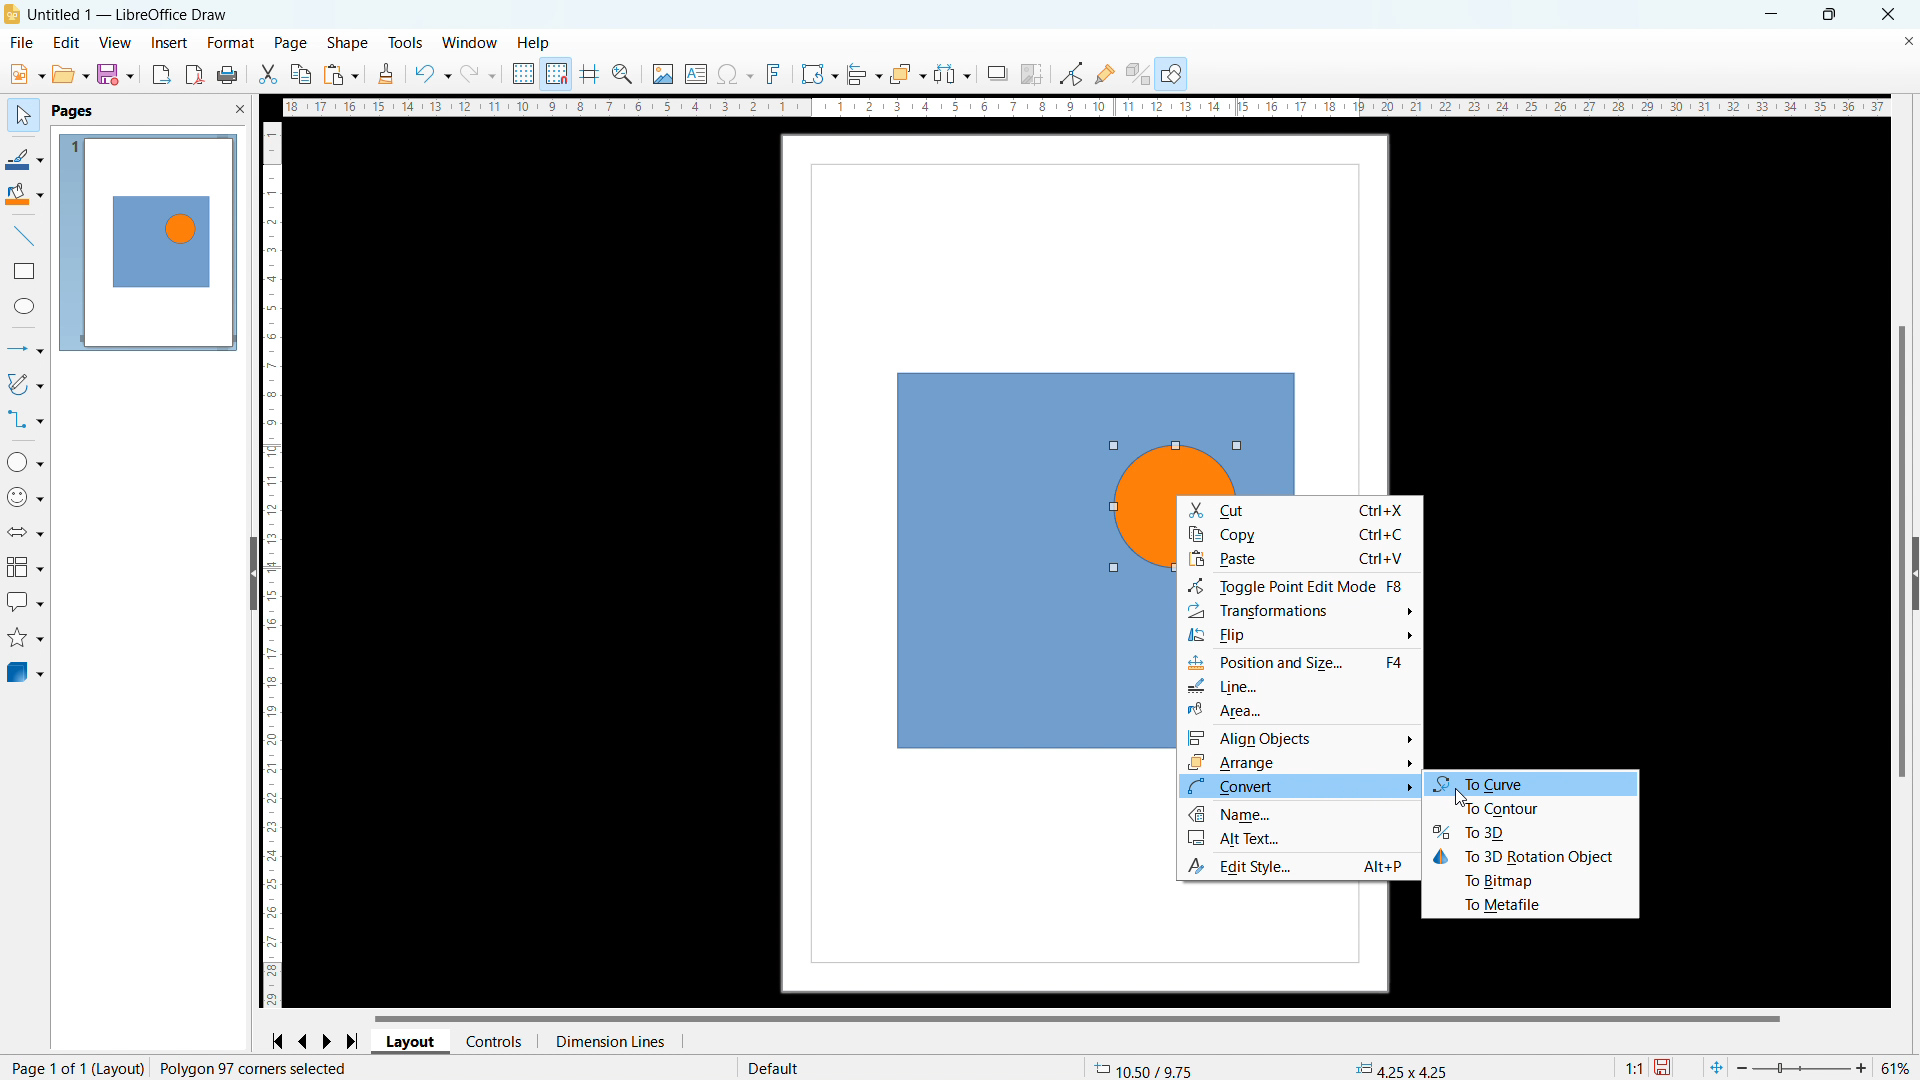 Image resolution: width=1920 pixels, height=1080 pixels. Describe the element at coordinates (1775, 14) in the screenshot. I see `minimize` at that location.